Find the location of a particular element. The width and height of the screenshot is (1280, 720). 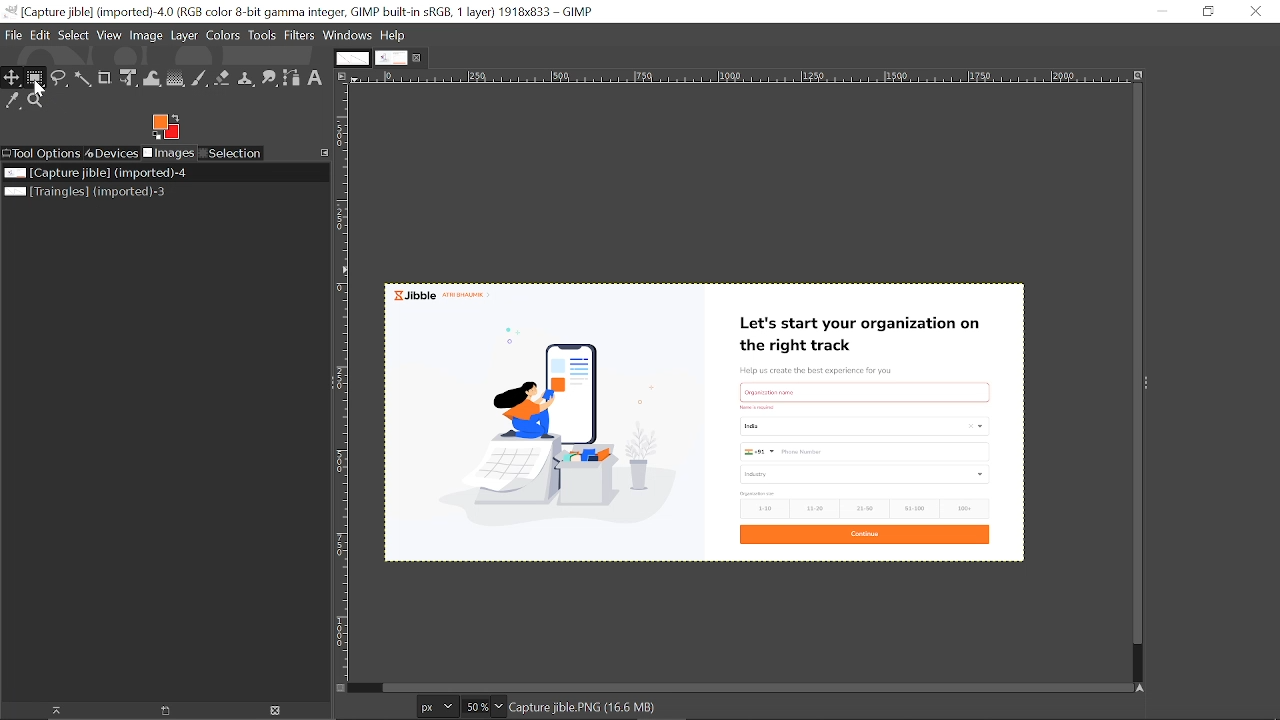

Zoom image when window size changes is located at coordinates (1136, 75).